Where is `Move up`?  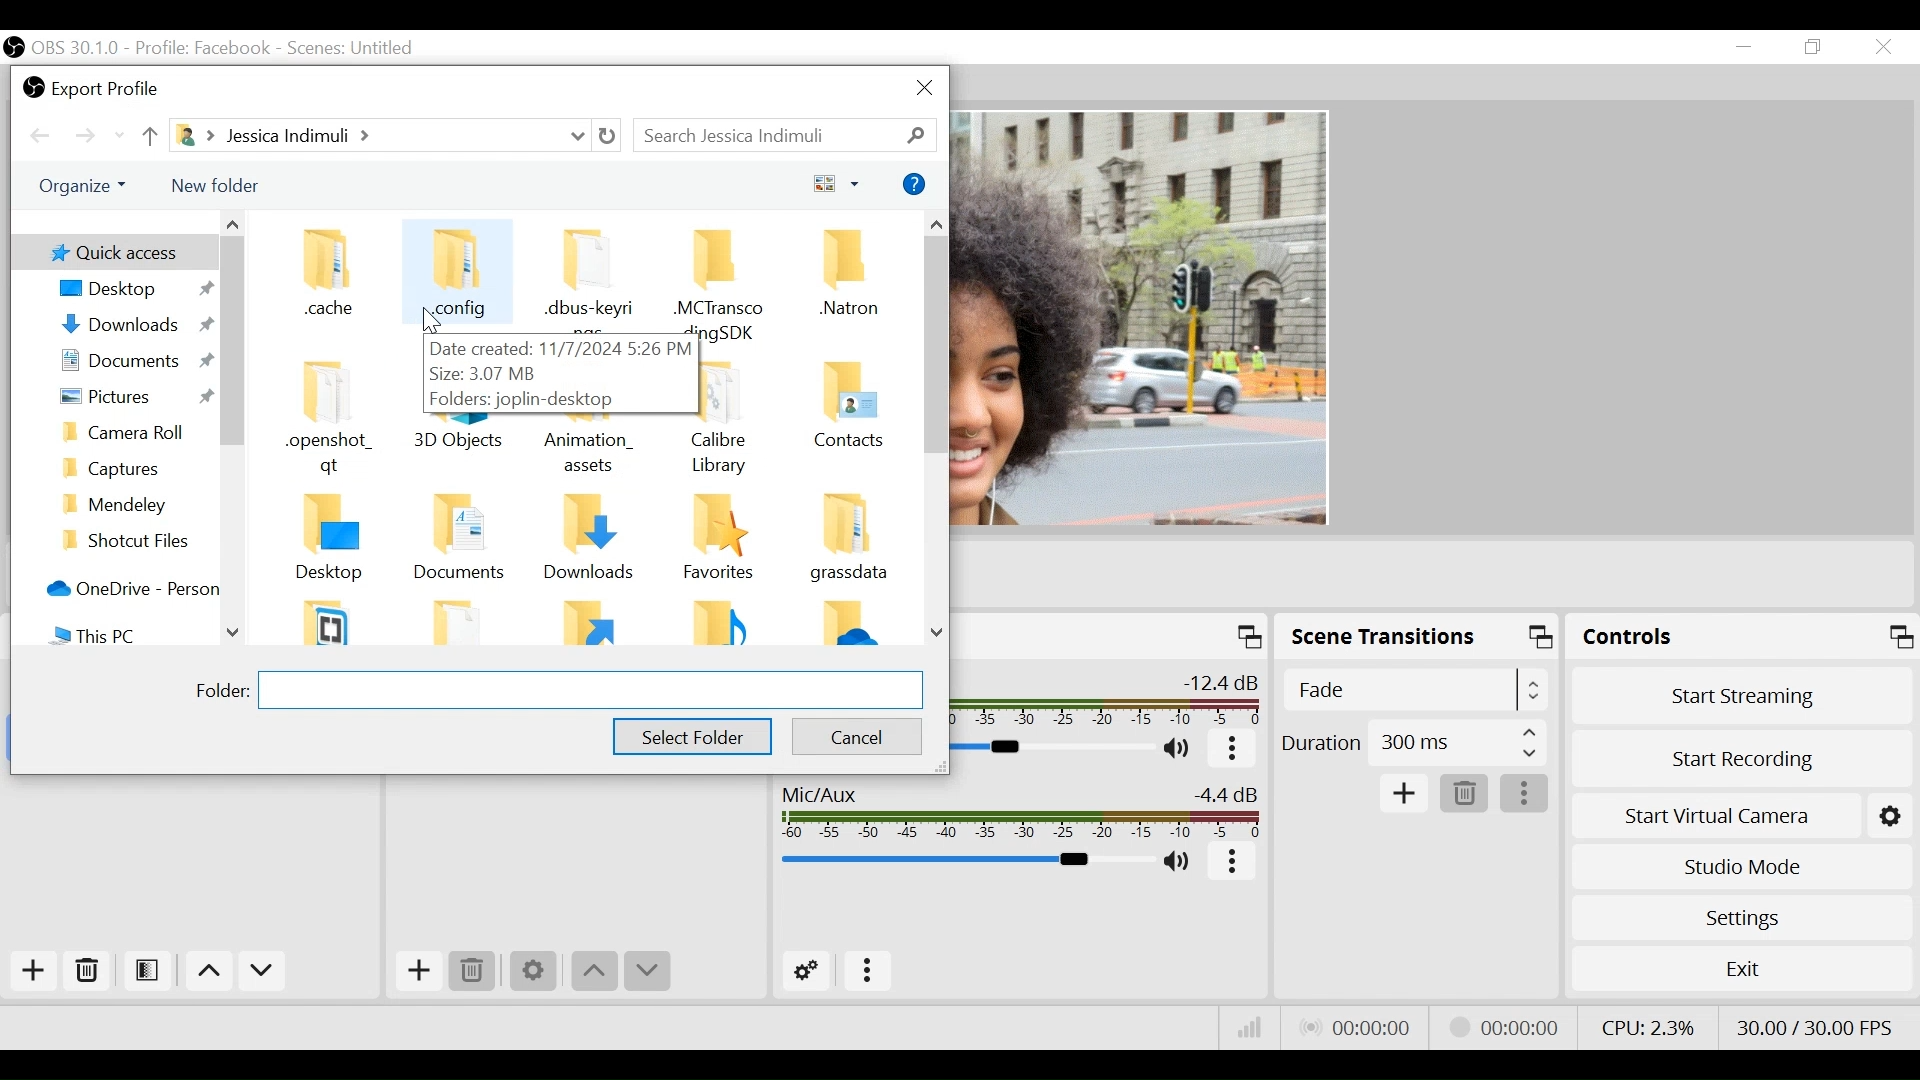
Move up is located at coordinates (148, 137).